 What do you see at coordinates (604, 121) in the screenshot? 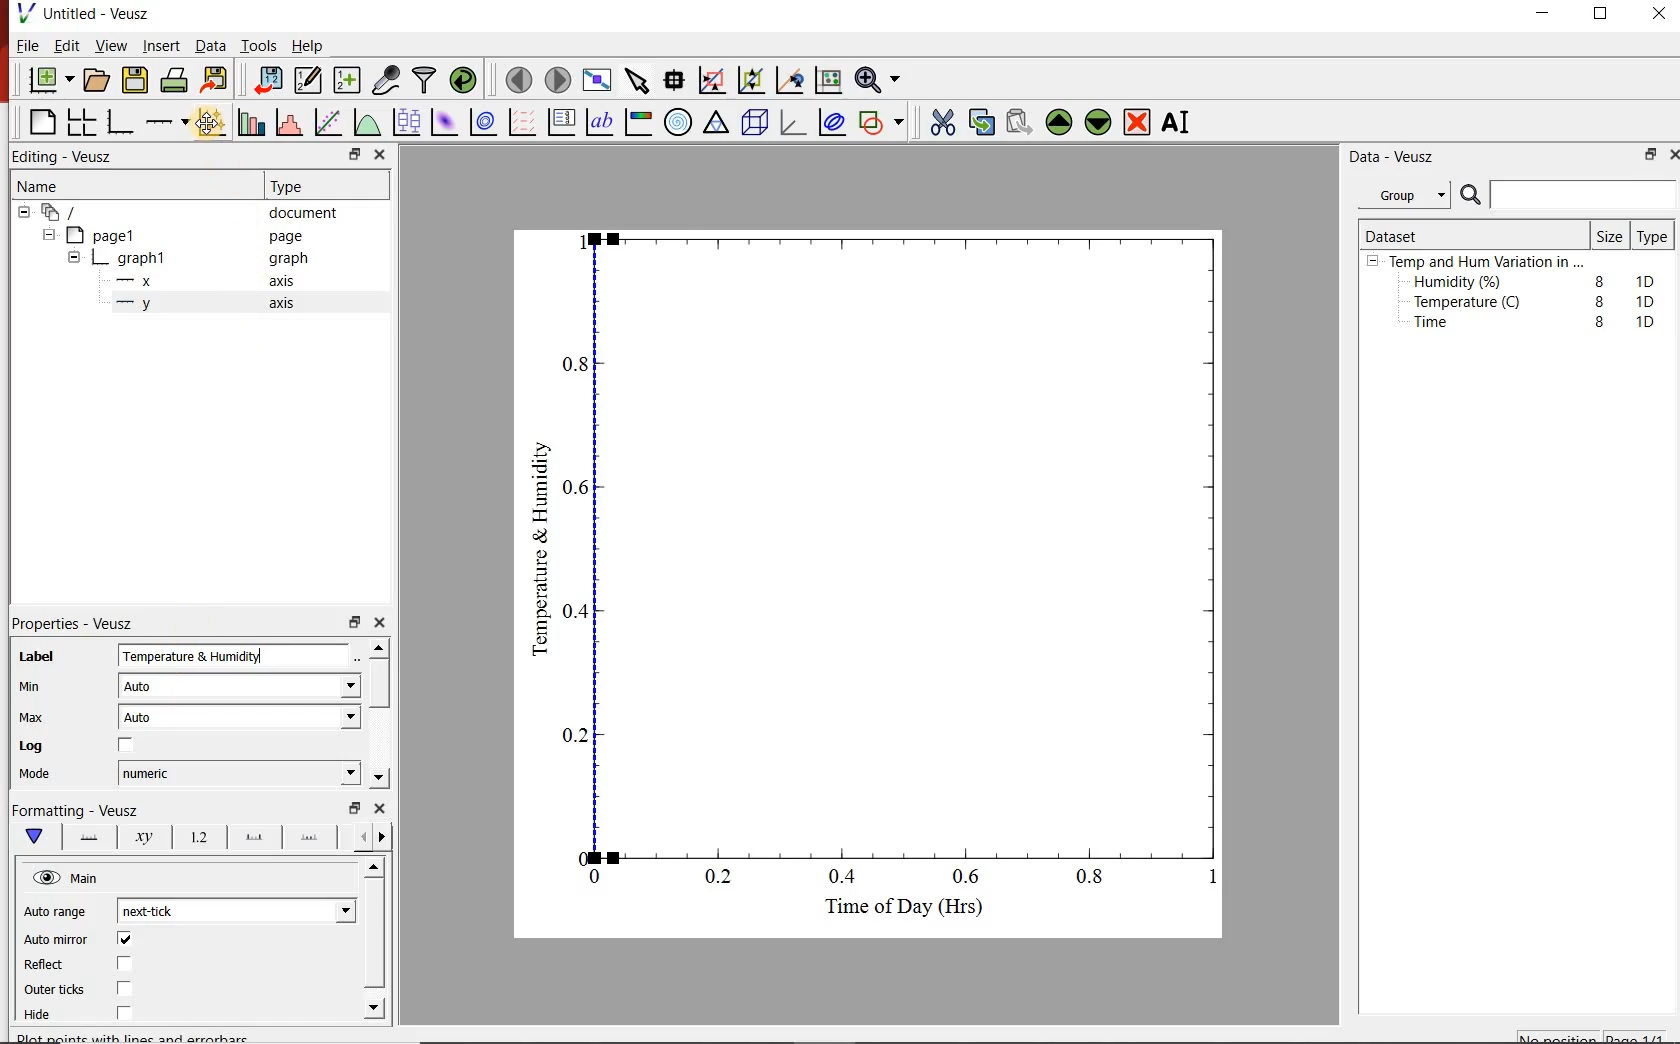
I see `text label` at bounding box center [604, 121].